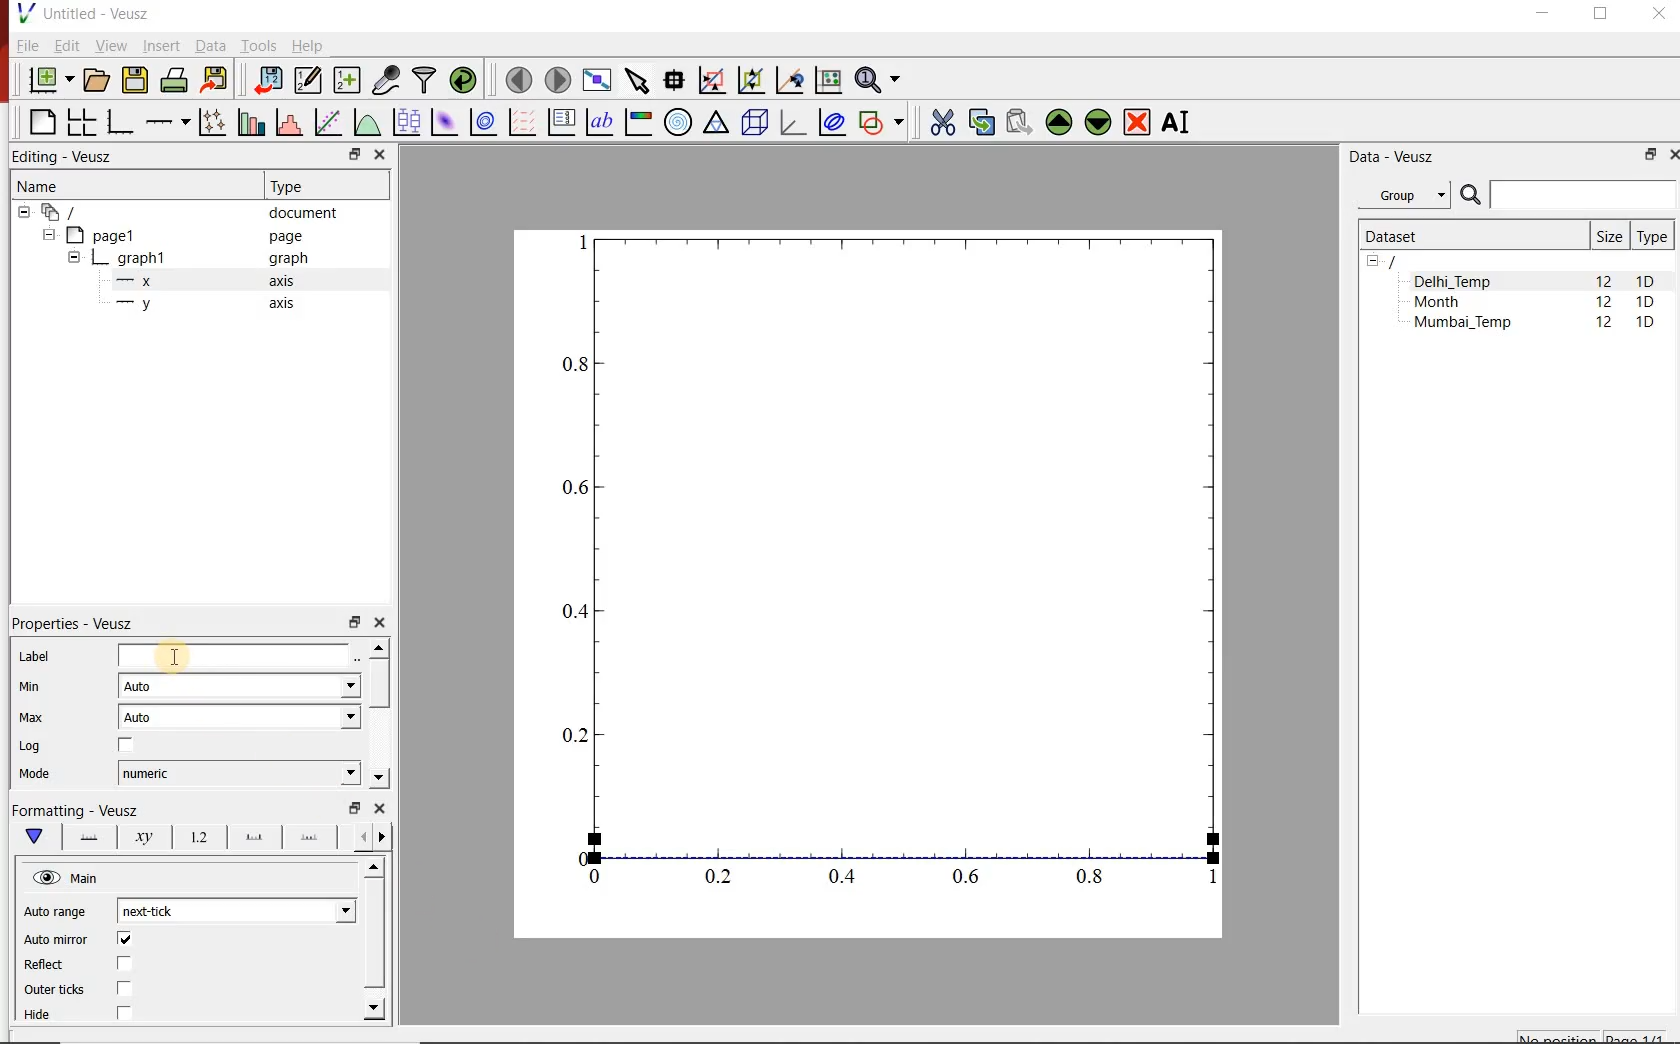 This screenshot has height=1044, width=1680. I want to click on Name, so click(40, 185).